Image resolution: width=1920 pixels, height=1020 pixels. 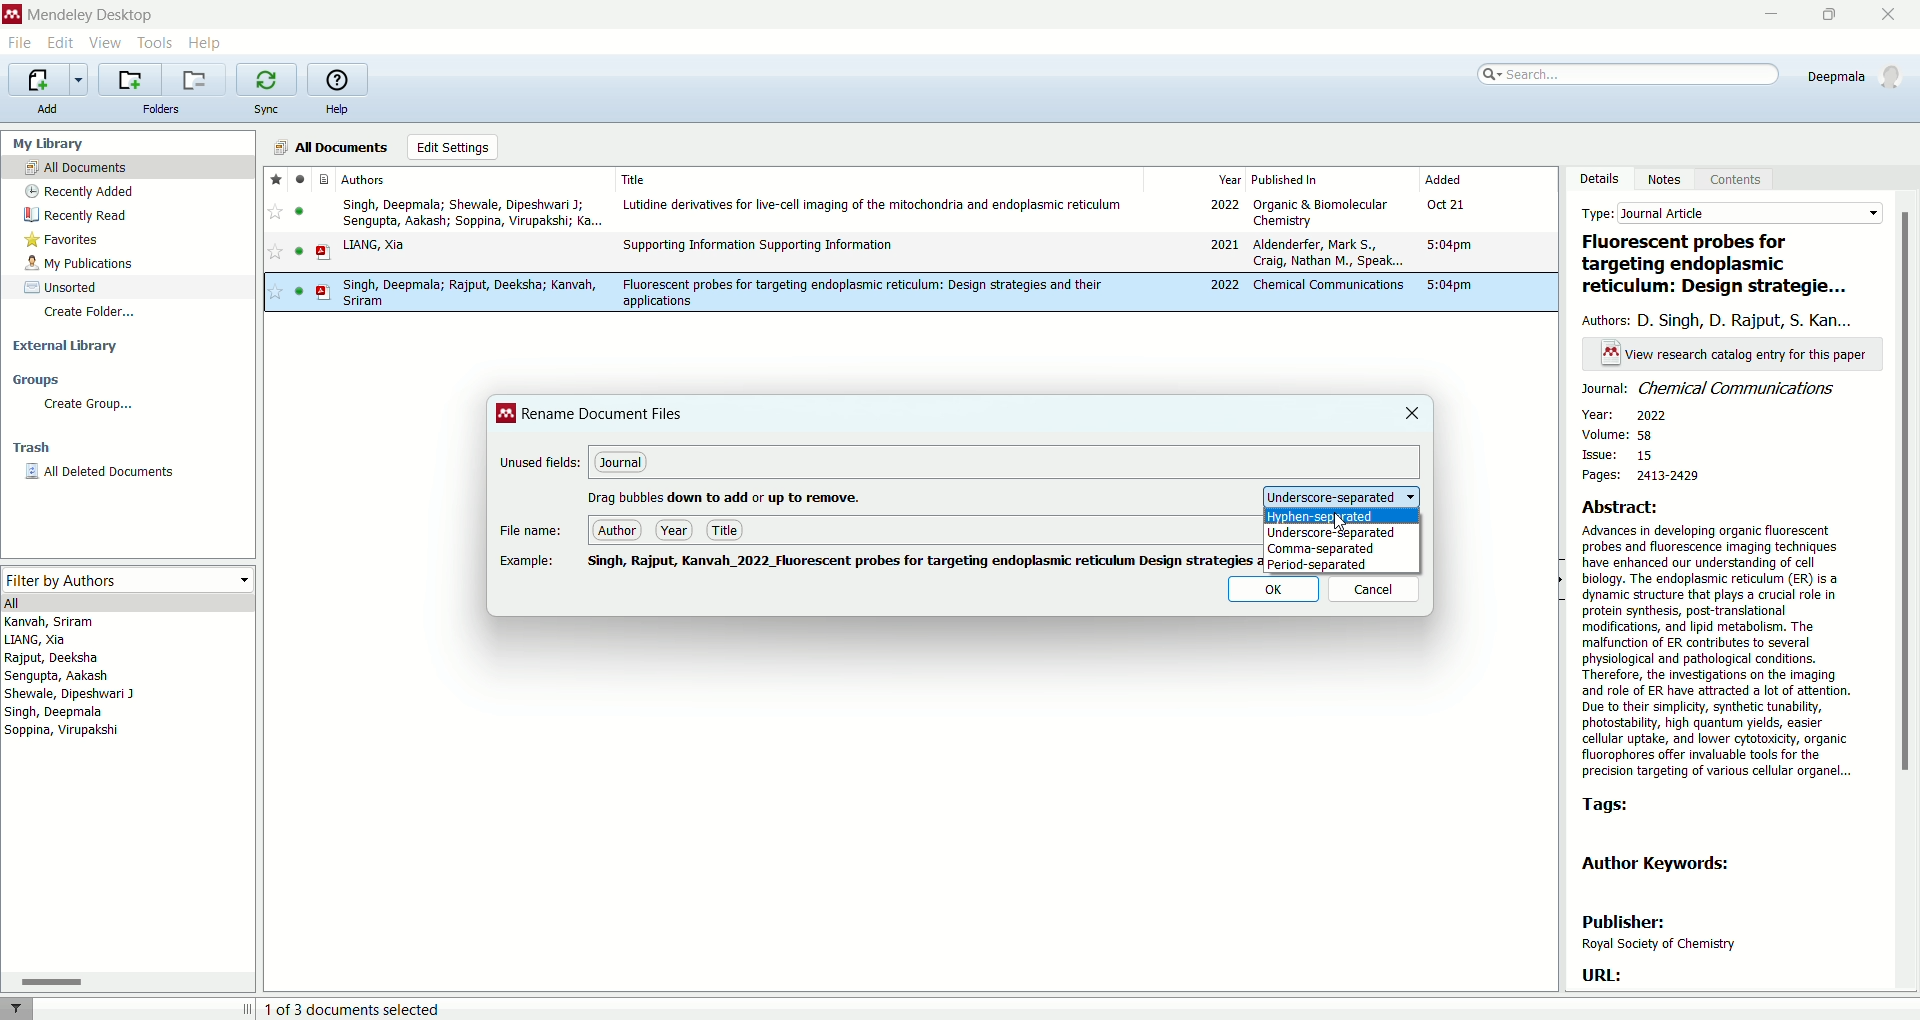 I want to click on issue, so click(x=1617, y=456).